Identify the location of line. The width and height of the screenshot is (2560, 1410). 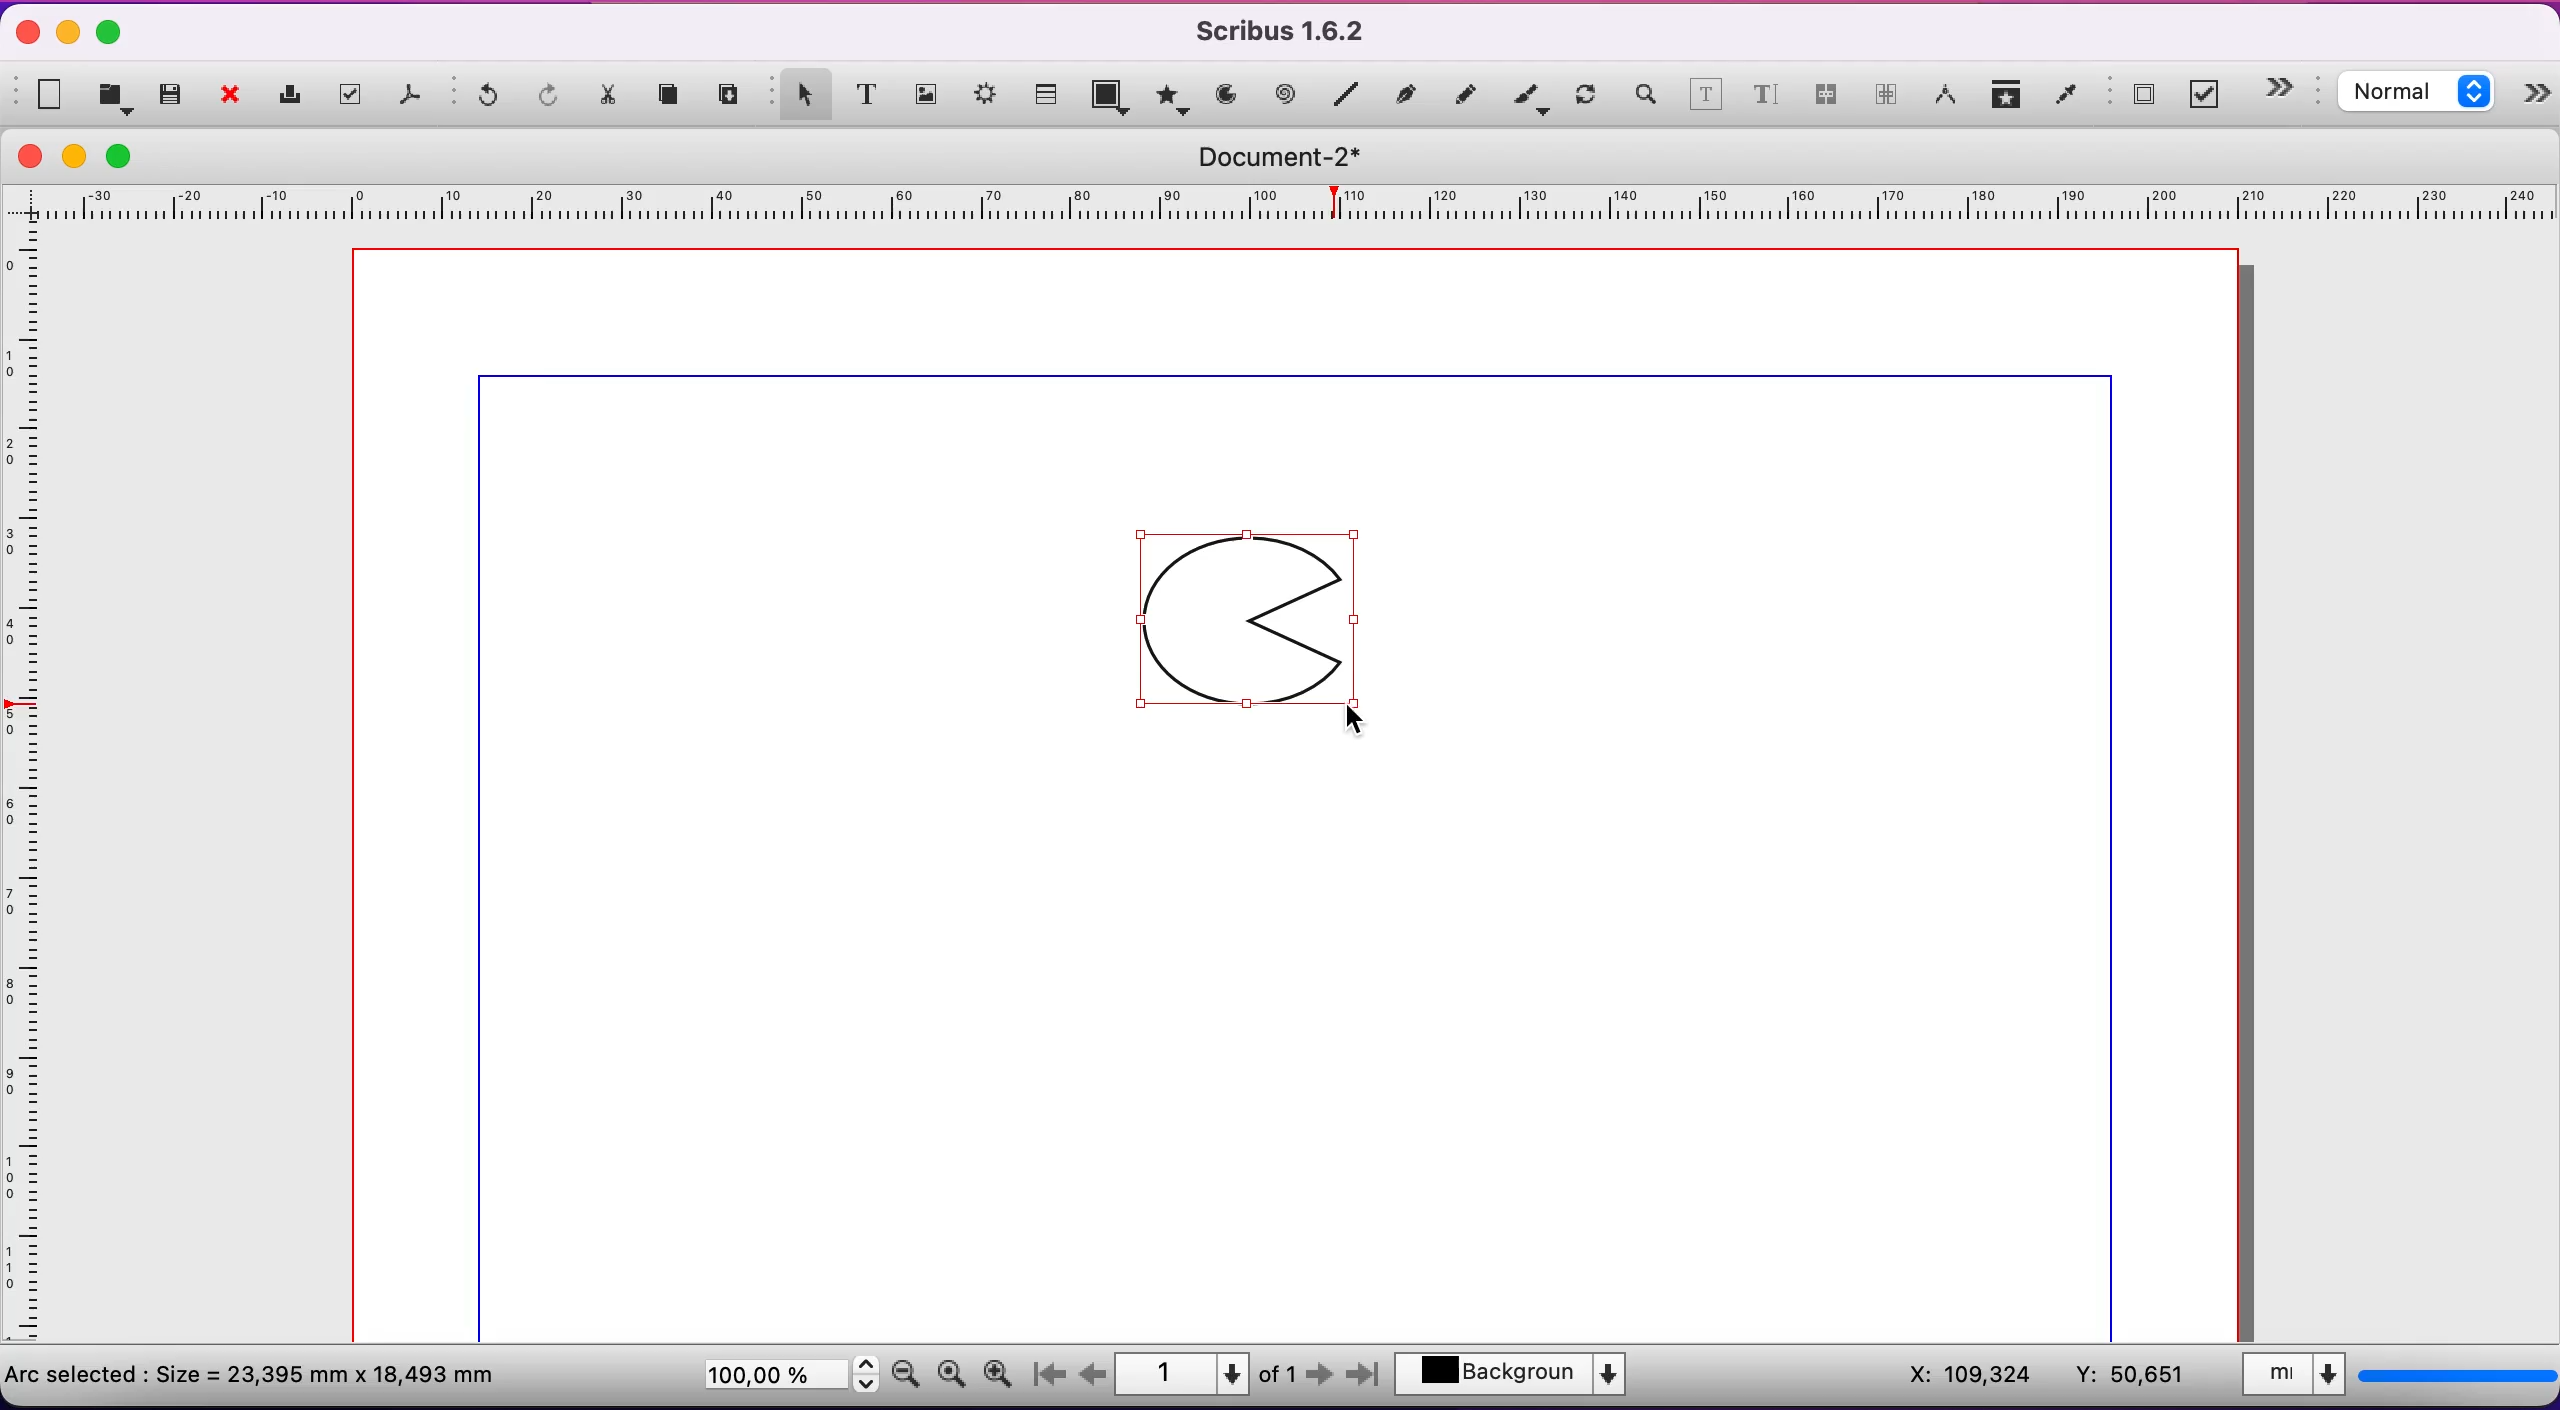
(1347, 95).